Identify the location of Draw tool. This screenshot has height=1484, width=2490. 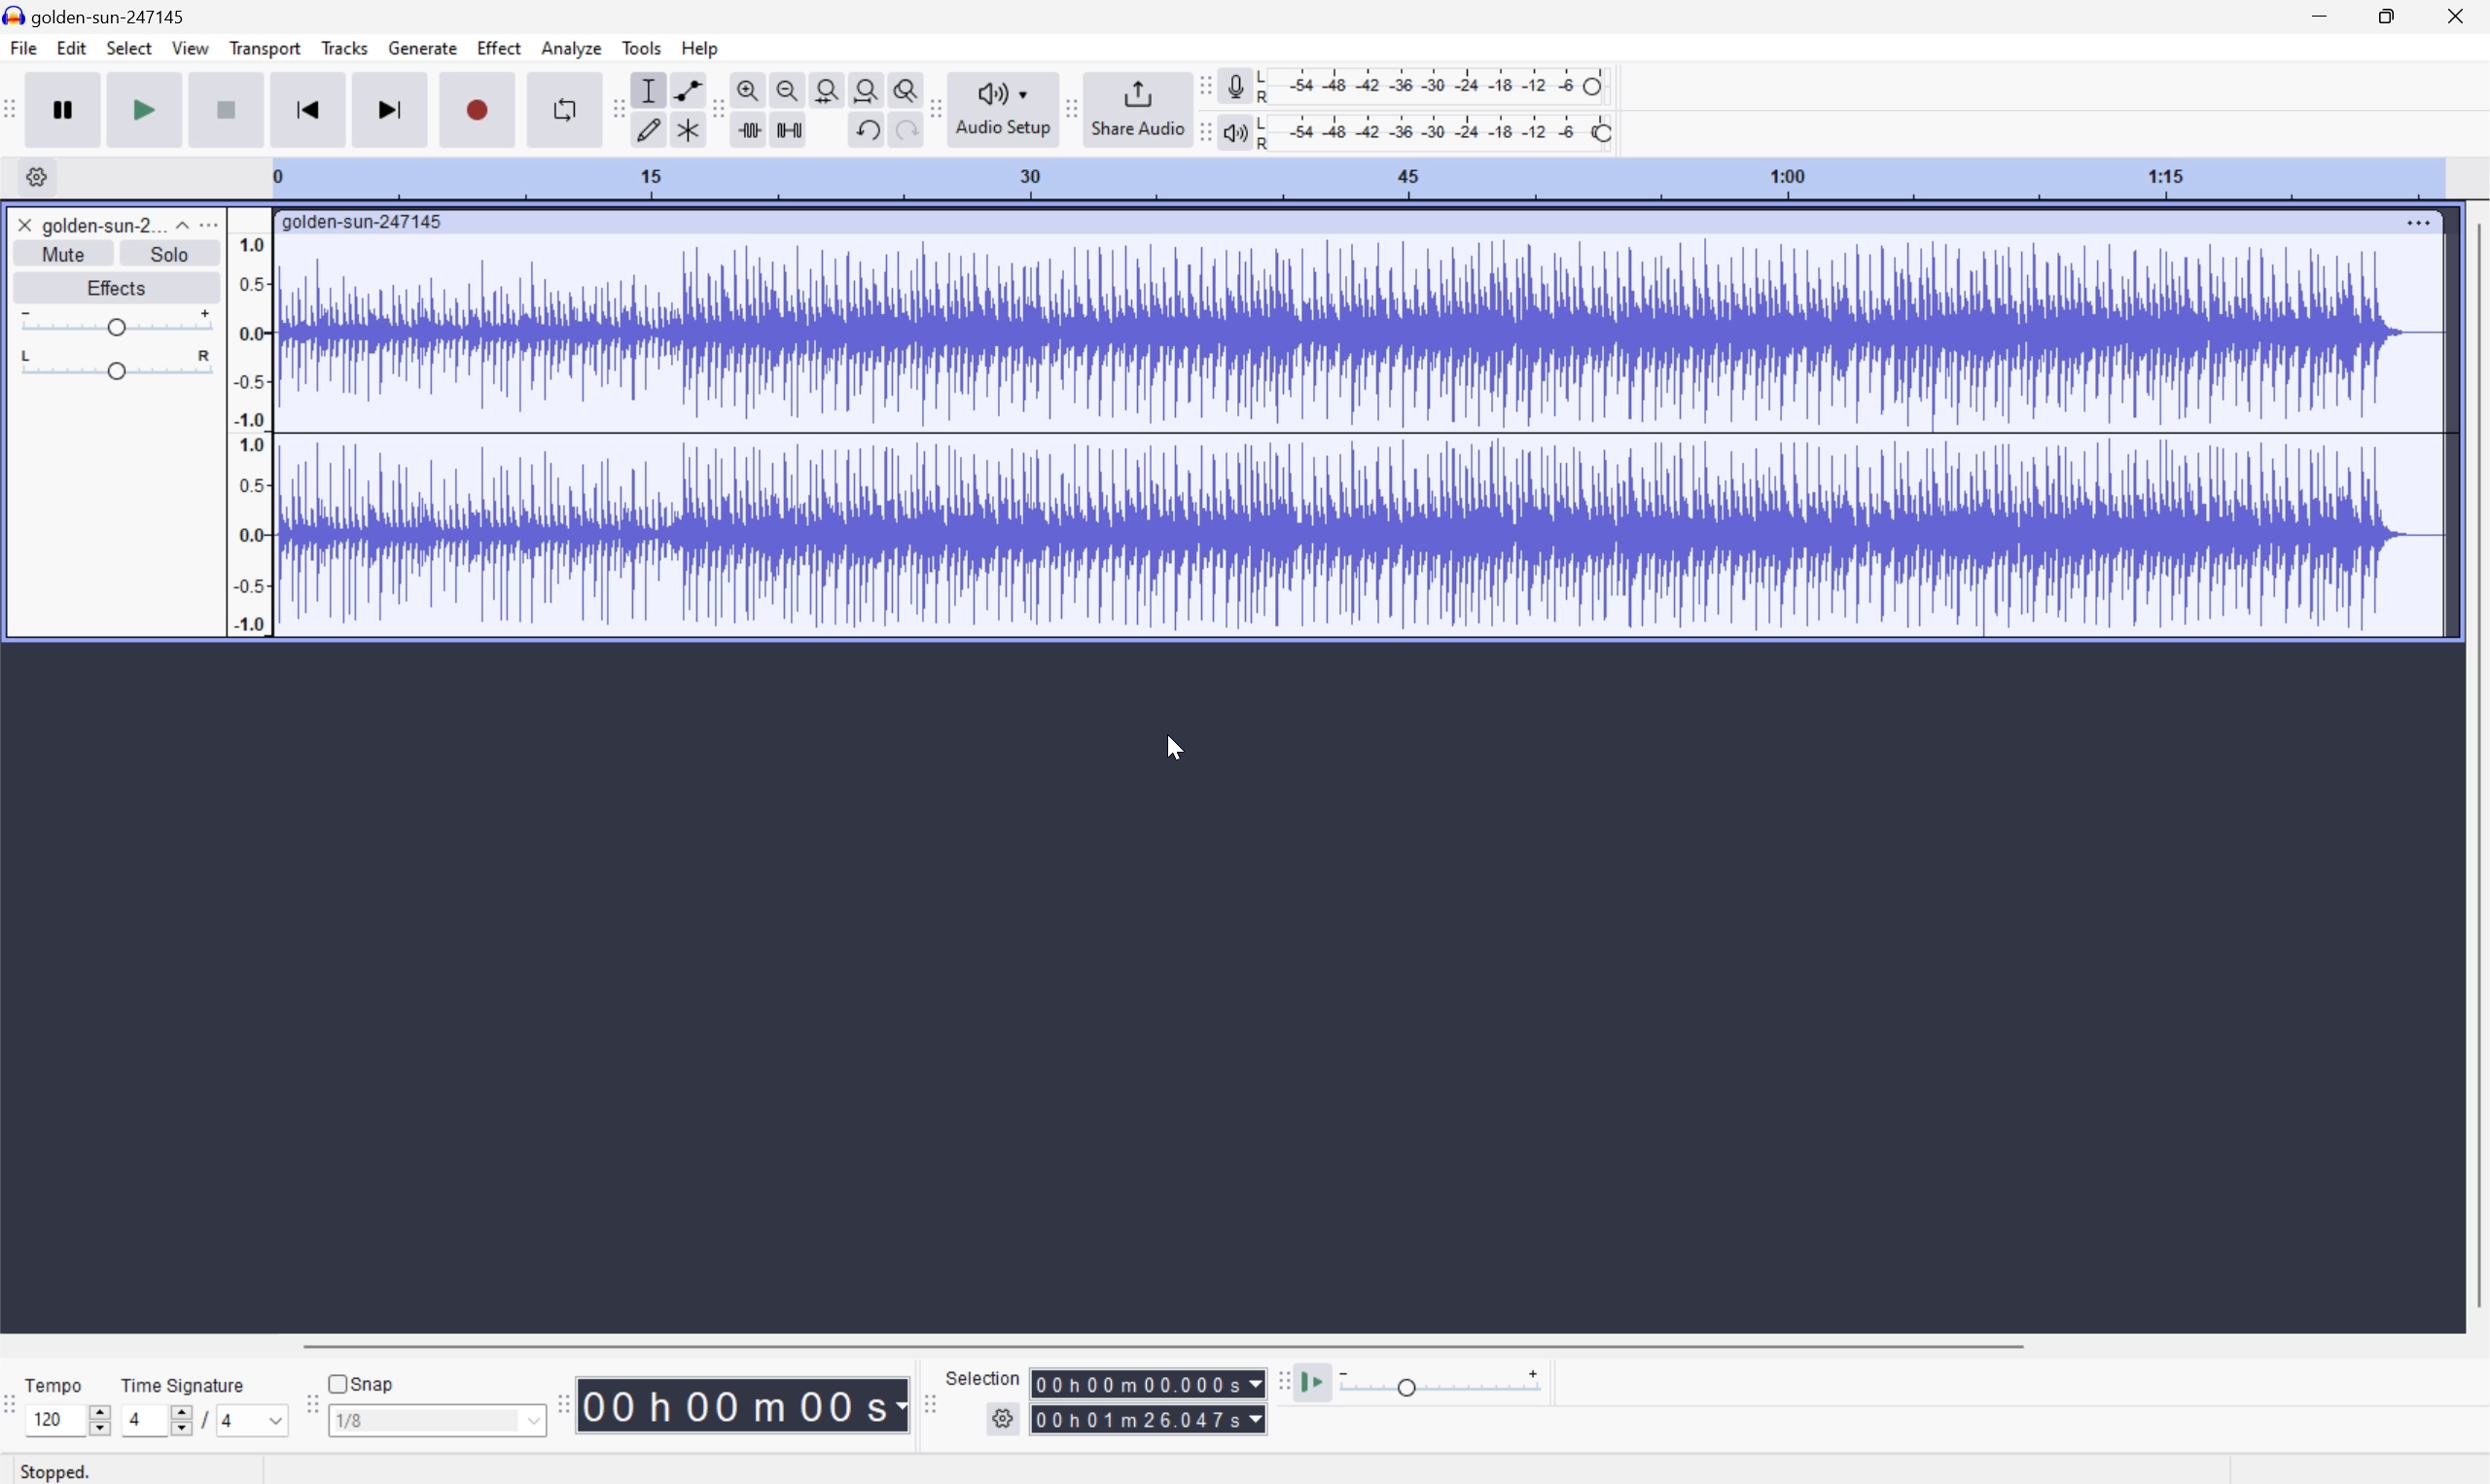
(649, 130).